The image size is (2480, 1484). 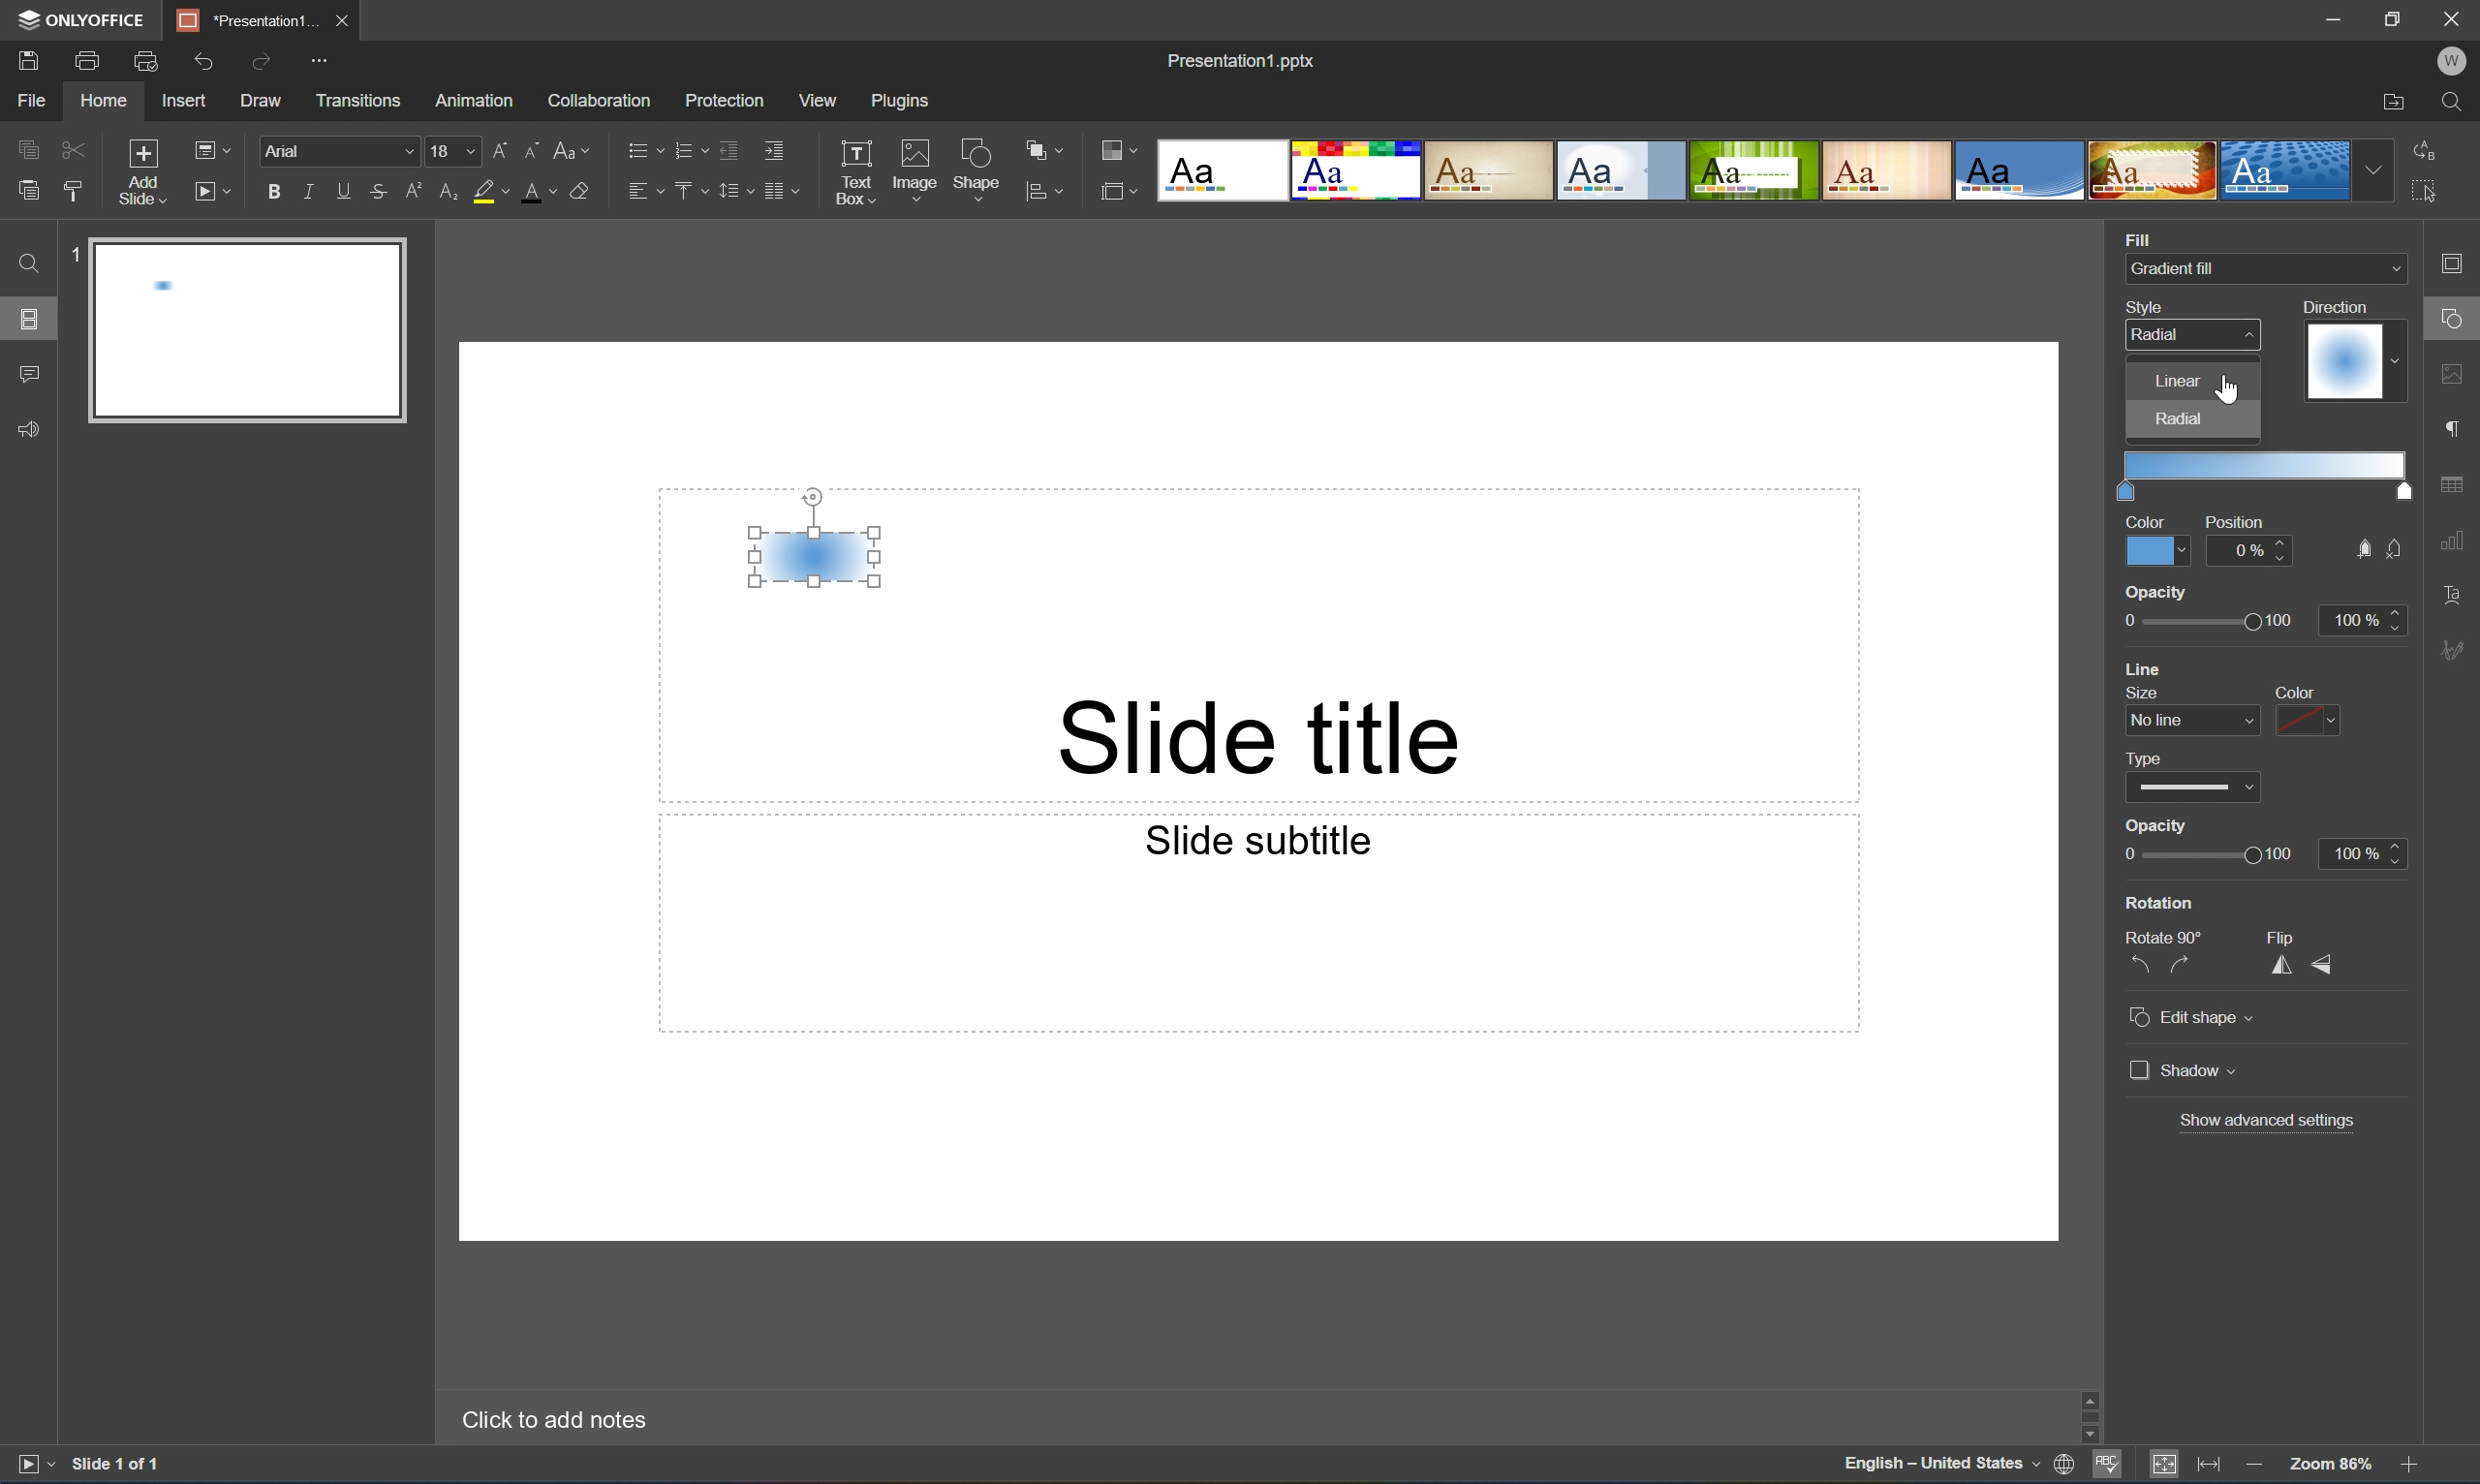 What do you see at coordinates (2333, 1467) in the screenshot?
I see `Zoom 103%` at bounding box center [2333, 1467].